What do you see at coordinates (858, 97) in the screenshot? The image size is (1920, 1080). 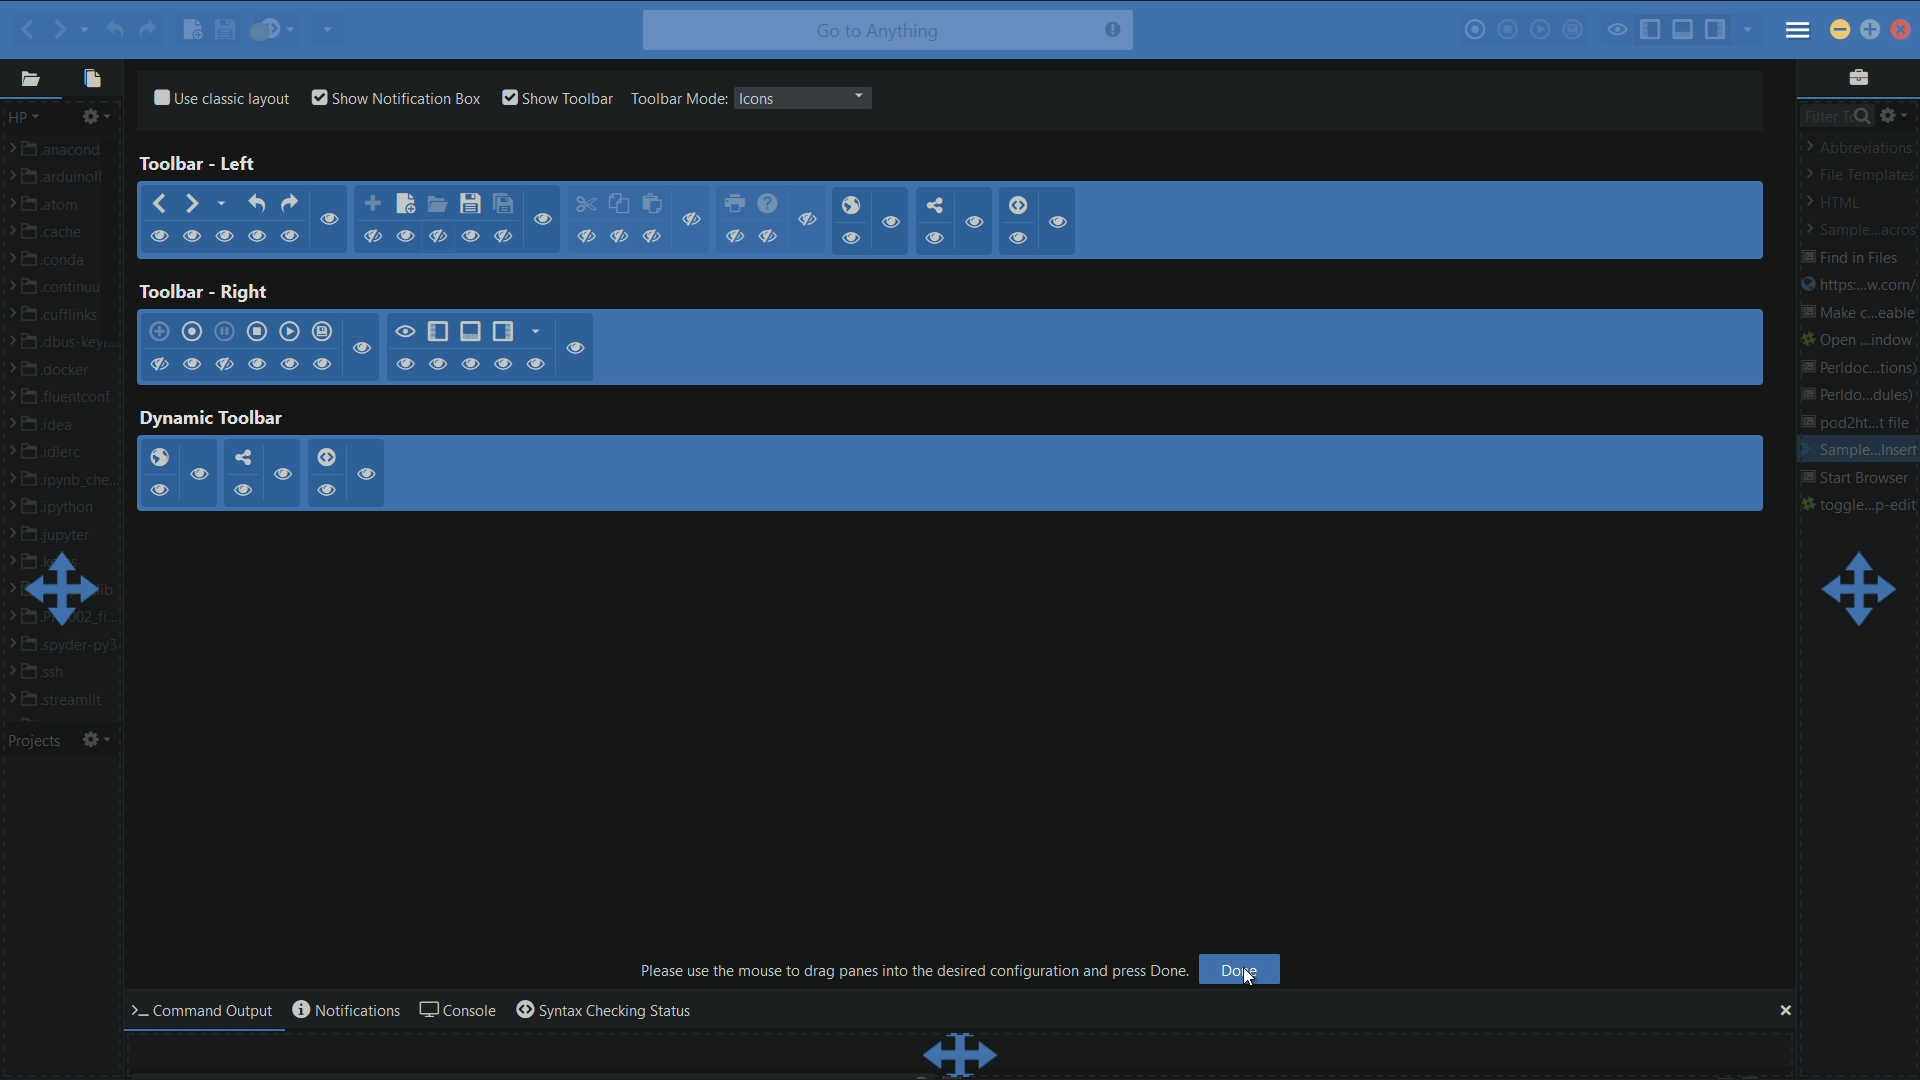 I see `dropdown` at bounding box center [858, 97].